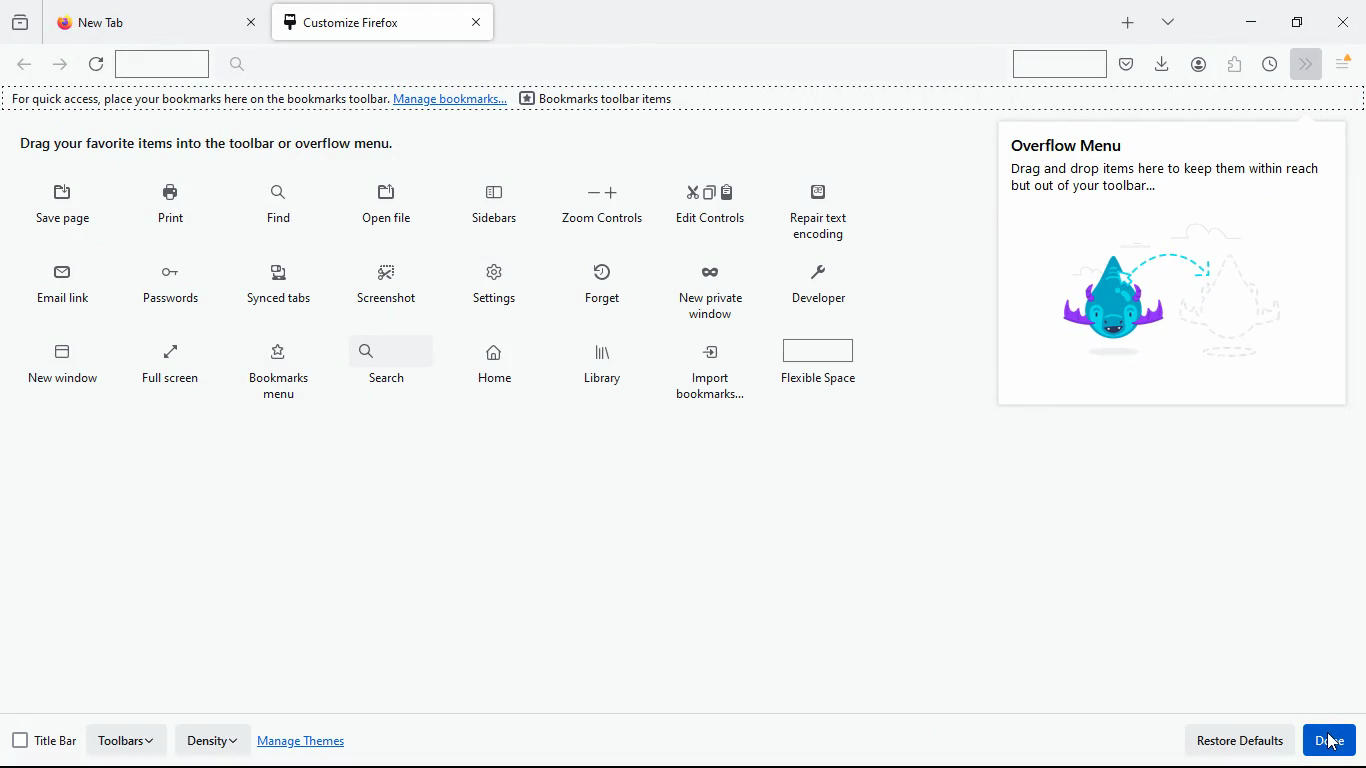 The image size is (1366, 768). What do you see at coordinates (1070, 143) in the screenshot?
I see `overflow menu` at bounding box center [1070, 143].